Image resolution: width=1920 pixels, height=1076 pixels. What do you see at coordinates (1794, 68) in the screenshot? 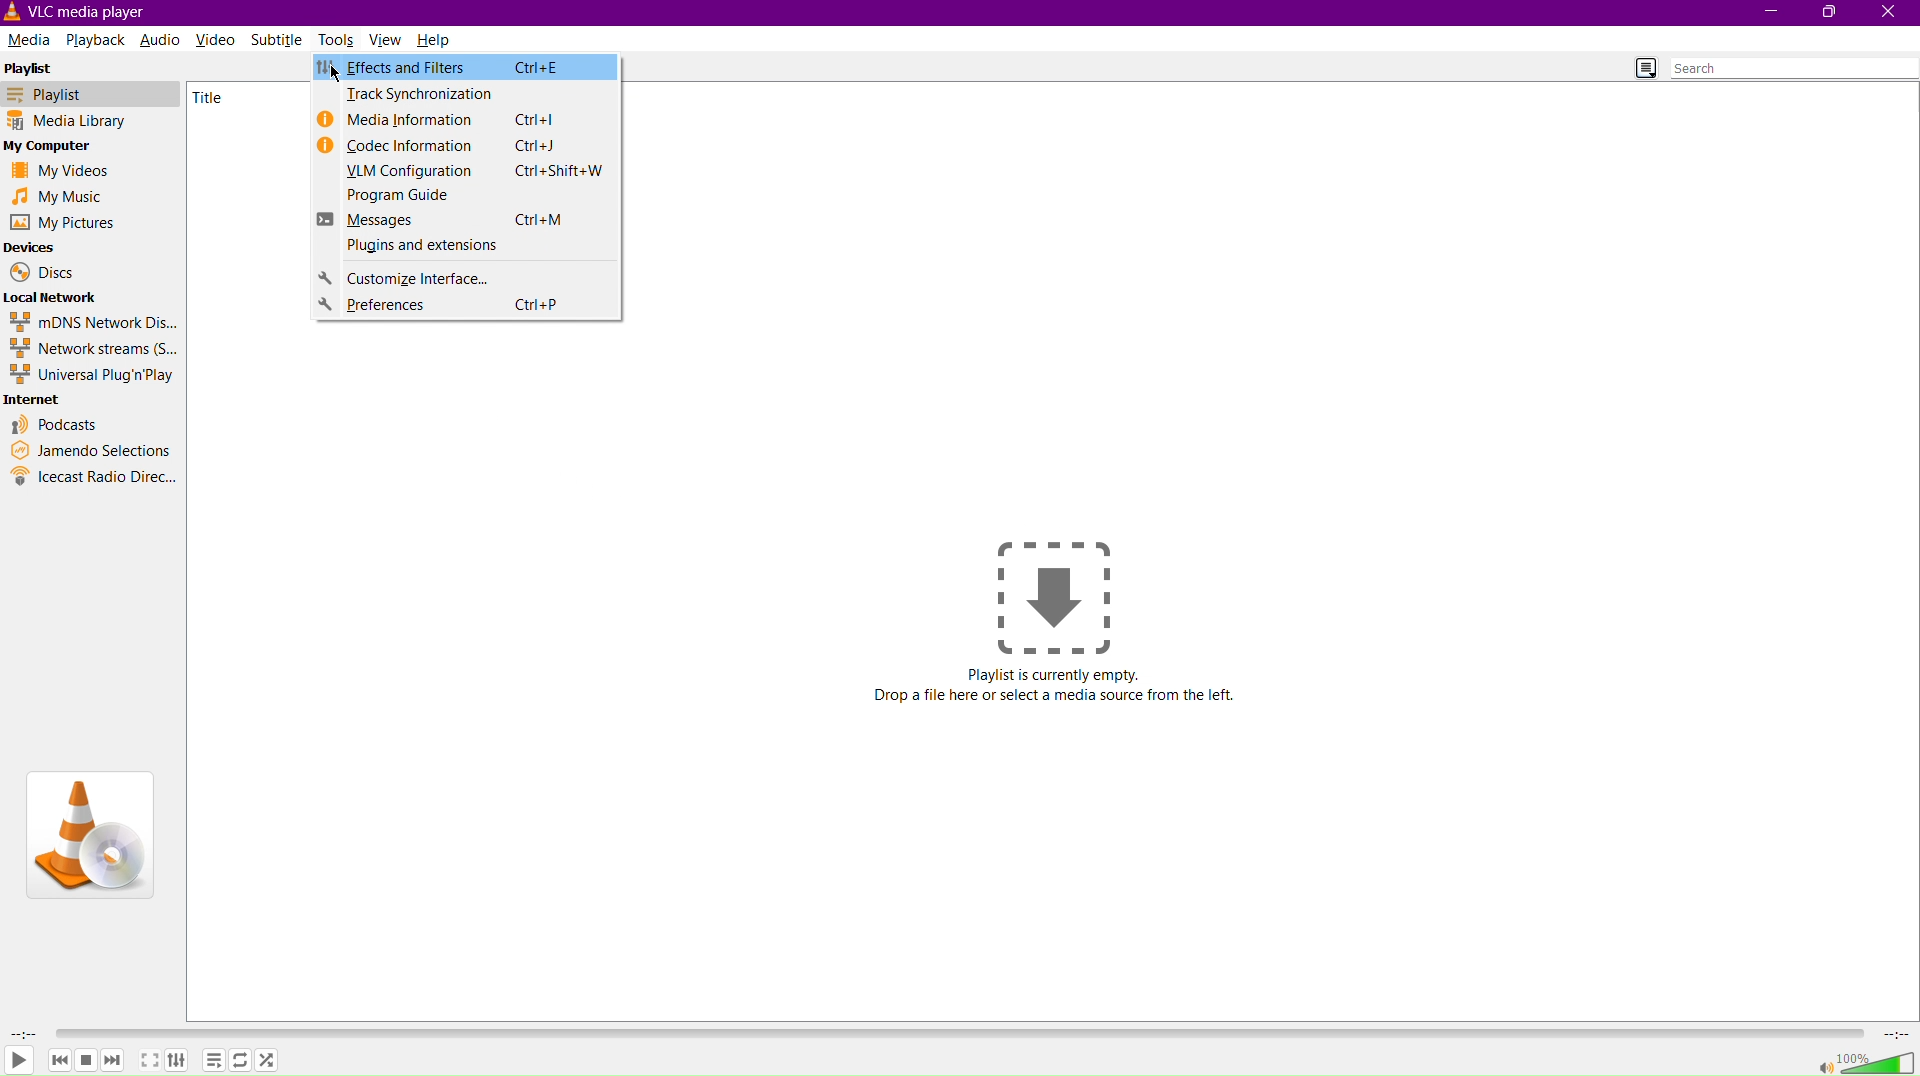
I see `Search bar` at bounding box center [1794, 68].